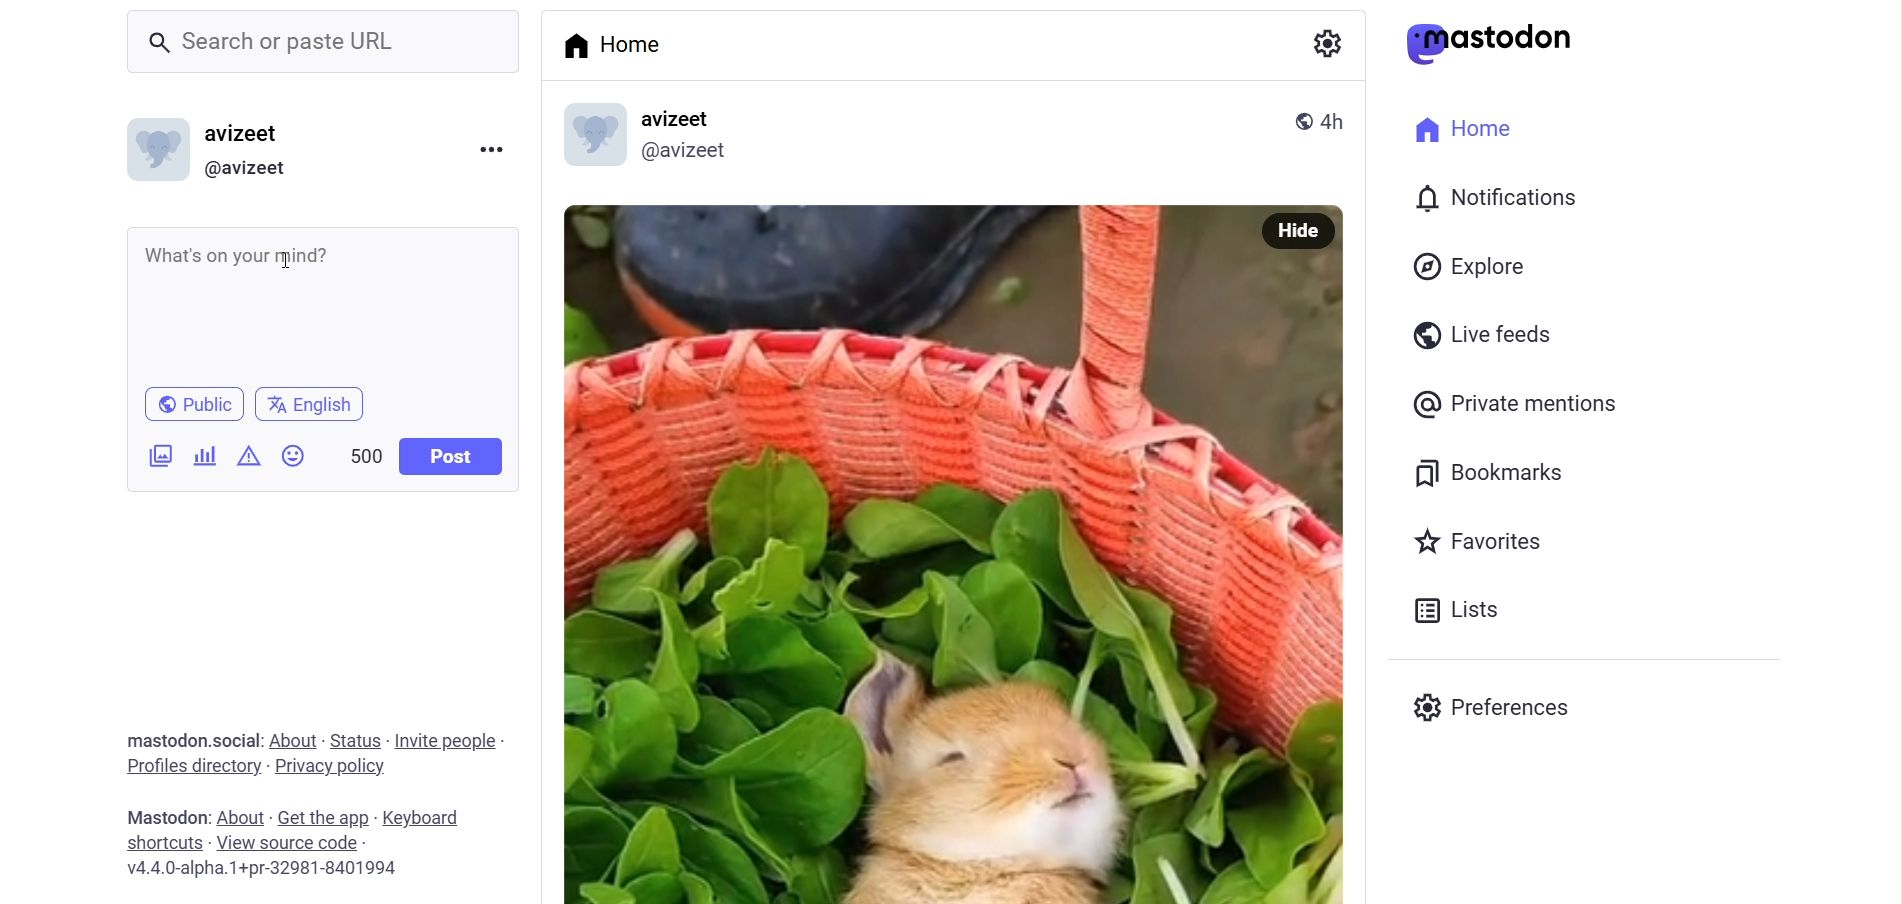 The height and width of the screenshot is (904, 1902). Describe the element at coordinates (163, 840) in the screenshot. I see `shortcut` at that location.